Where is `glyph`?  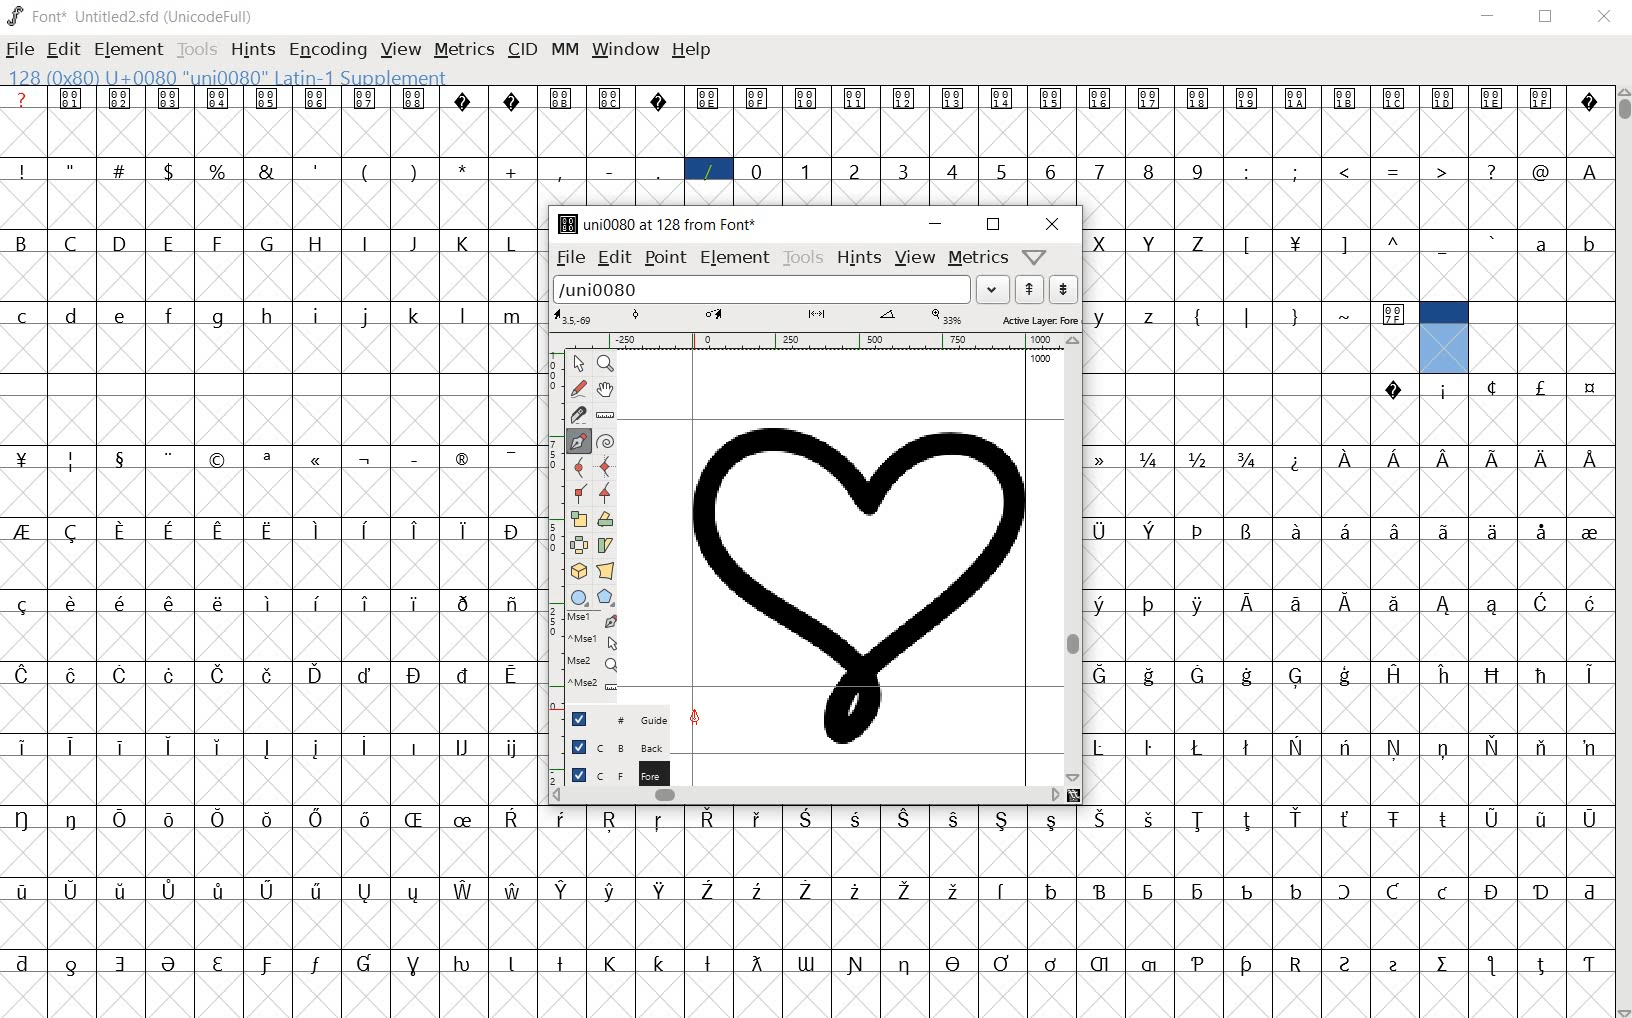 glyph is located at coordinates (218, 533).